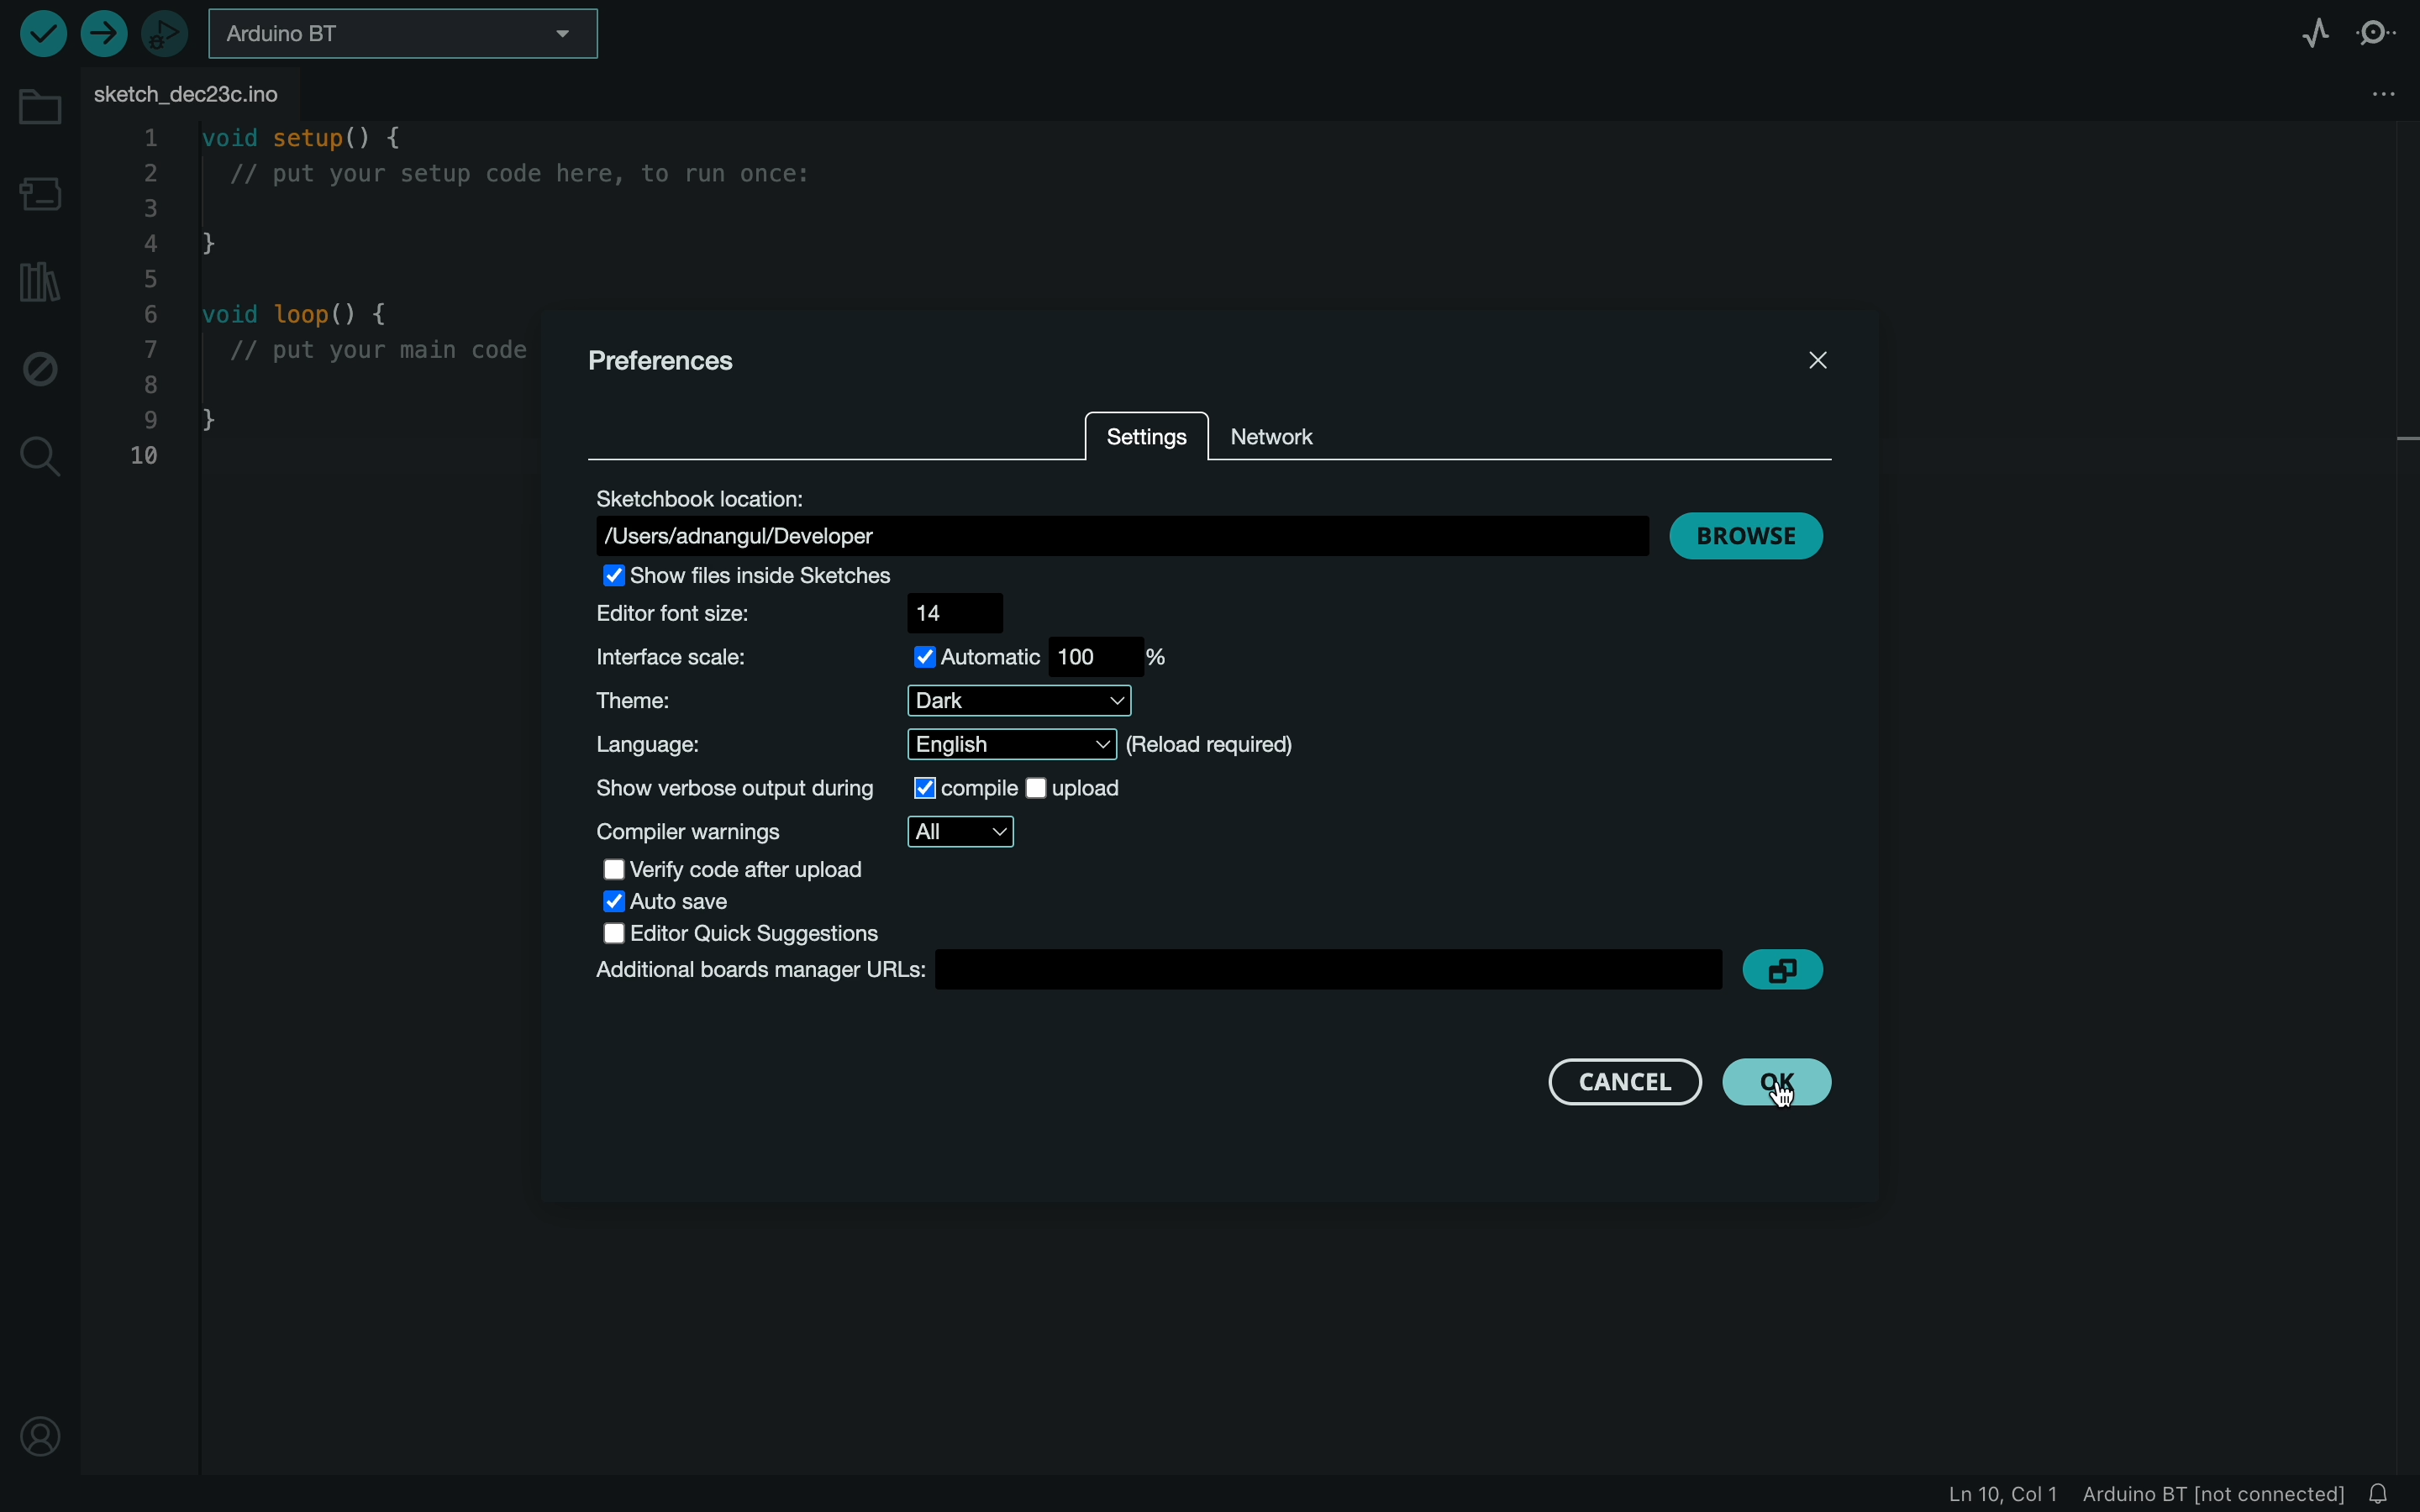  What do you see at coordinates (415, 36) in the screenshot?
I see `board selecter` at bounding box center [415, 36].